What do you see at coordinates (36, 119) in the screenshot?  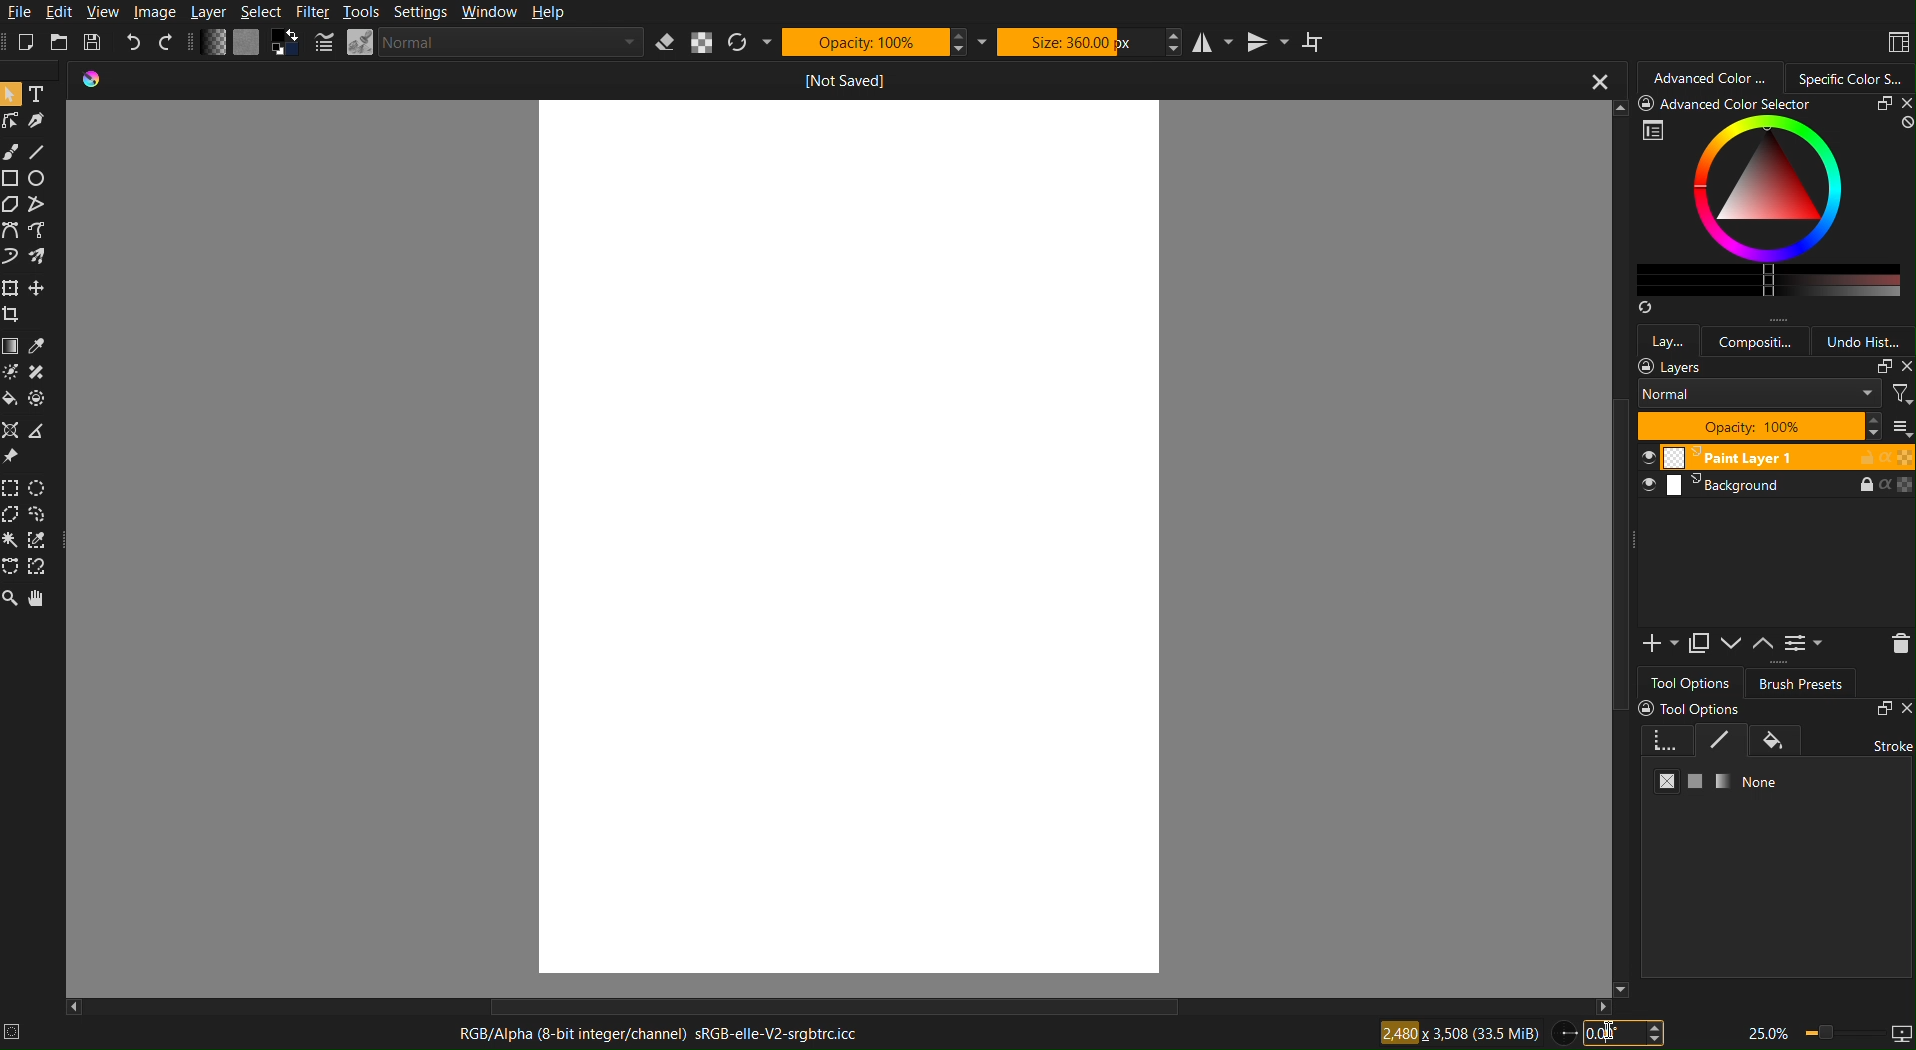 I see `Pen` at bounding box center [36, 119].